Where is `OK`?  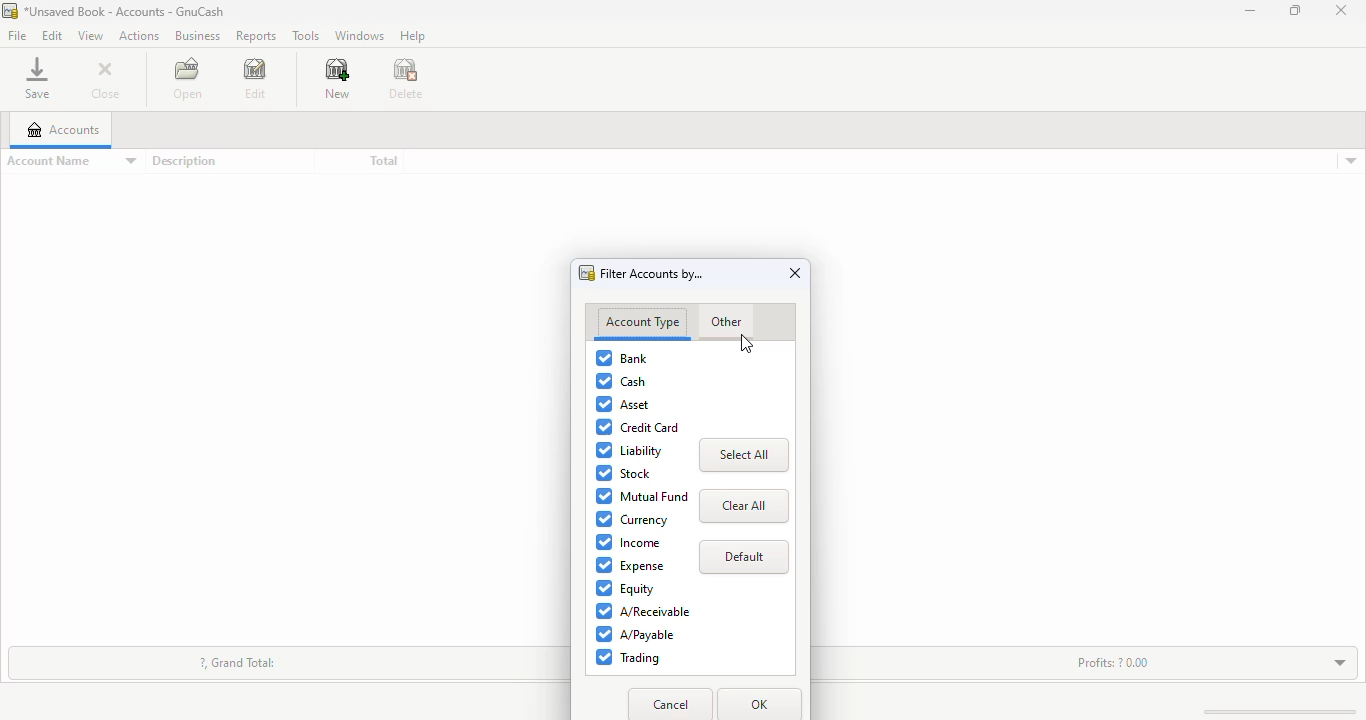 OK is located at coordinates (758, 704).